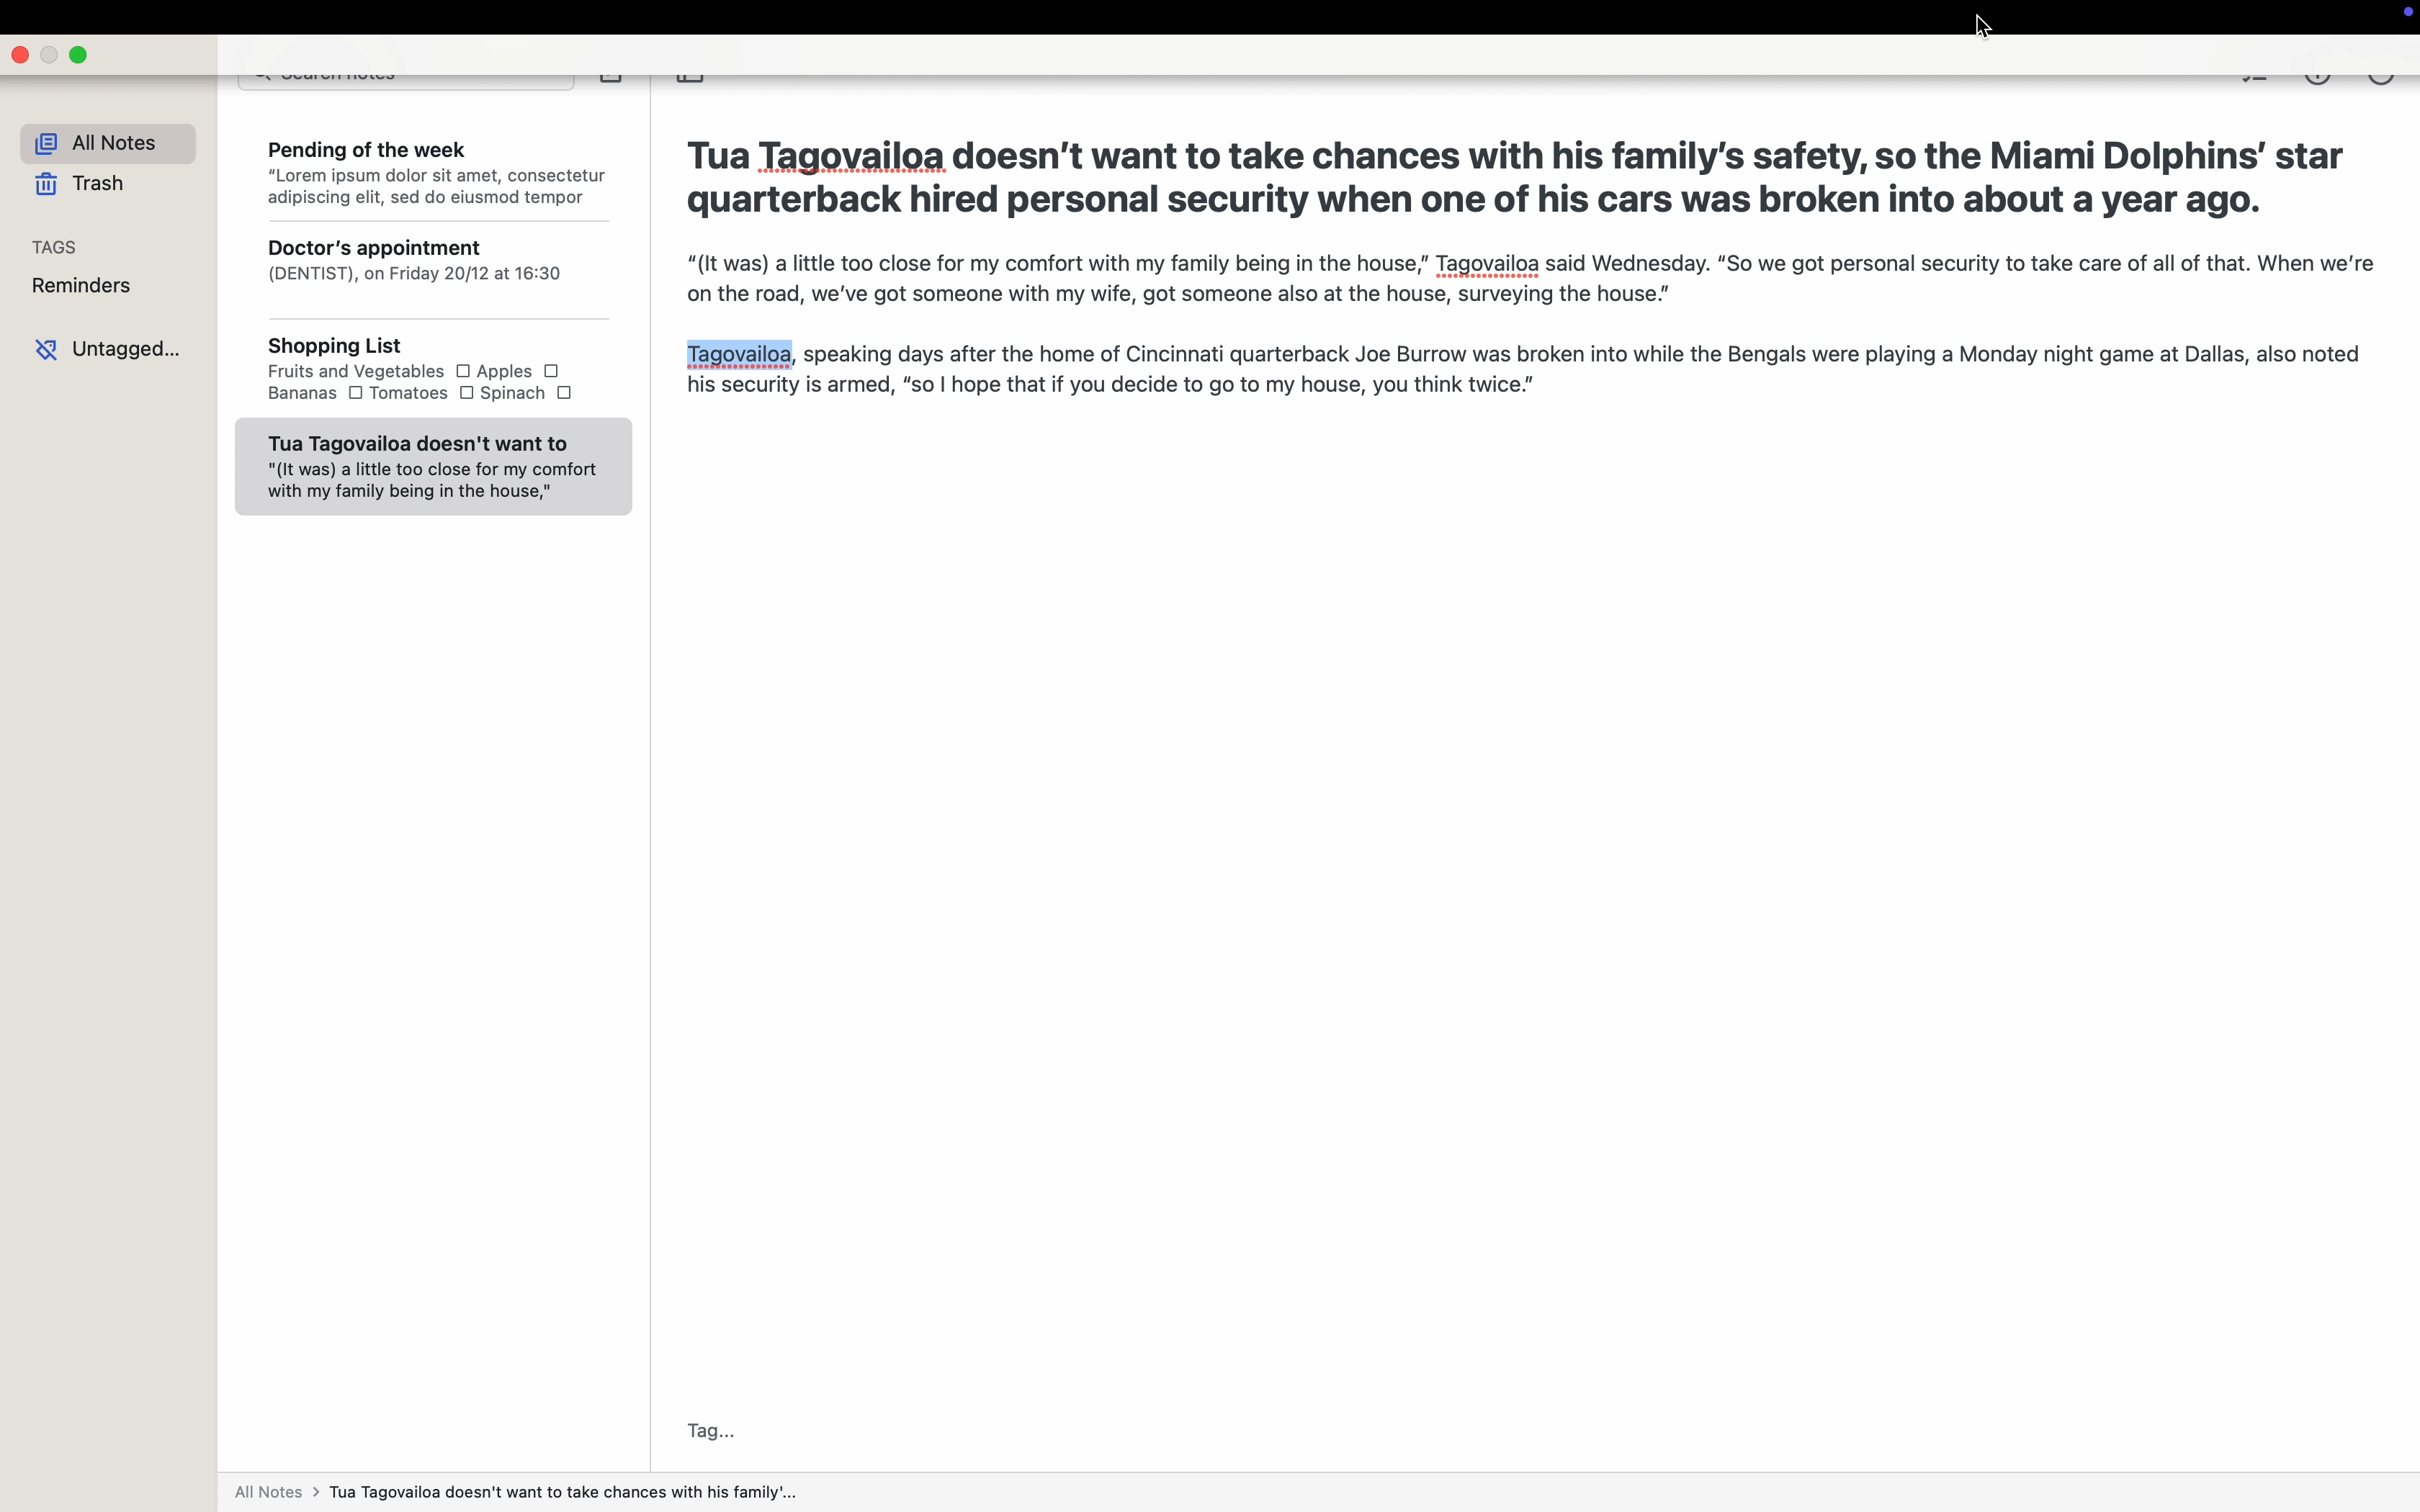 This screenshot has height=1512, width=2420. I want to click on “(It was) a little too close for my comfort with my family being in the house,” Tagovailoa said Wednesday. “So we got personal security to take care of all of that. When we're
on the road, we've got someone with my wife, got someone also at the house, surveying the house.”, so click(1522, 280).